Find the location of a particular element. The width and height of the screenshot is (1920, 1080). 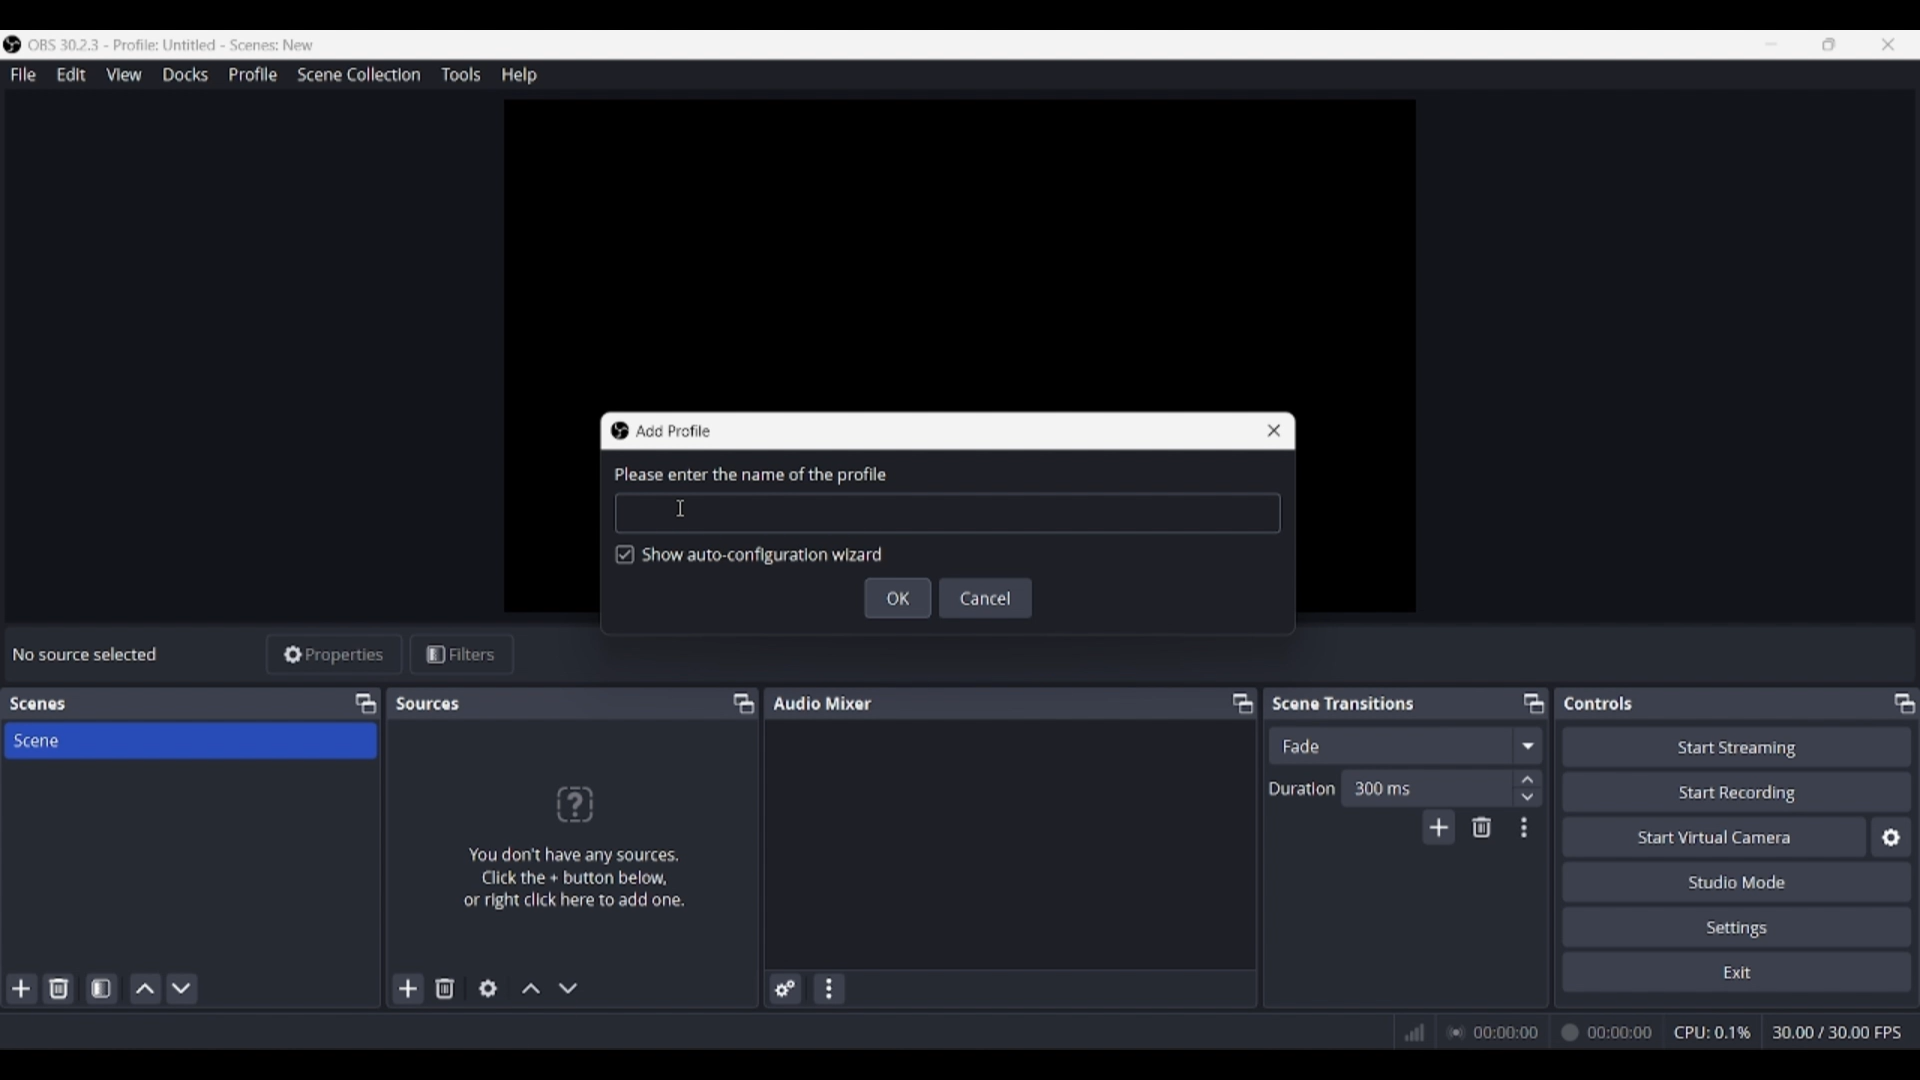

Studio mode is located at coordinates (1737, 881).